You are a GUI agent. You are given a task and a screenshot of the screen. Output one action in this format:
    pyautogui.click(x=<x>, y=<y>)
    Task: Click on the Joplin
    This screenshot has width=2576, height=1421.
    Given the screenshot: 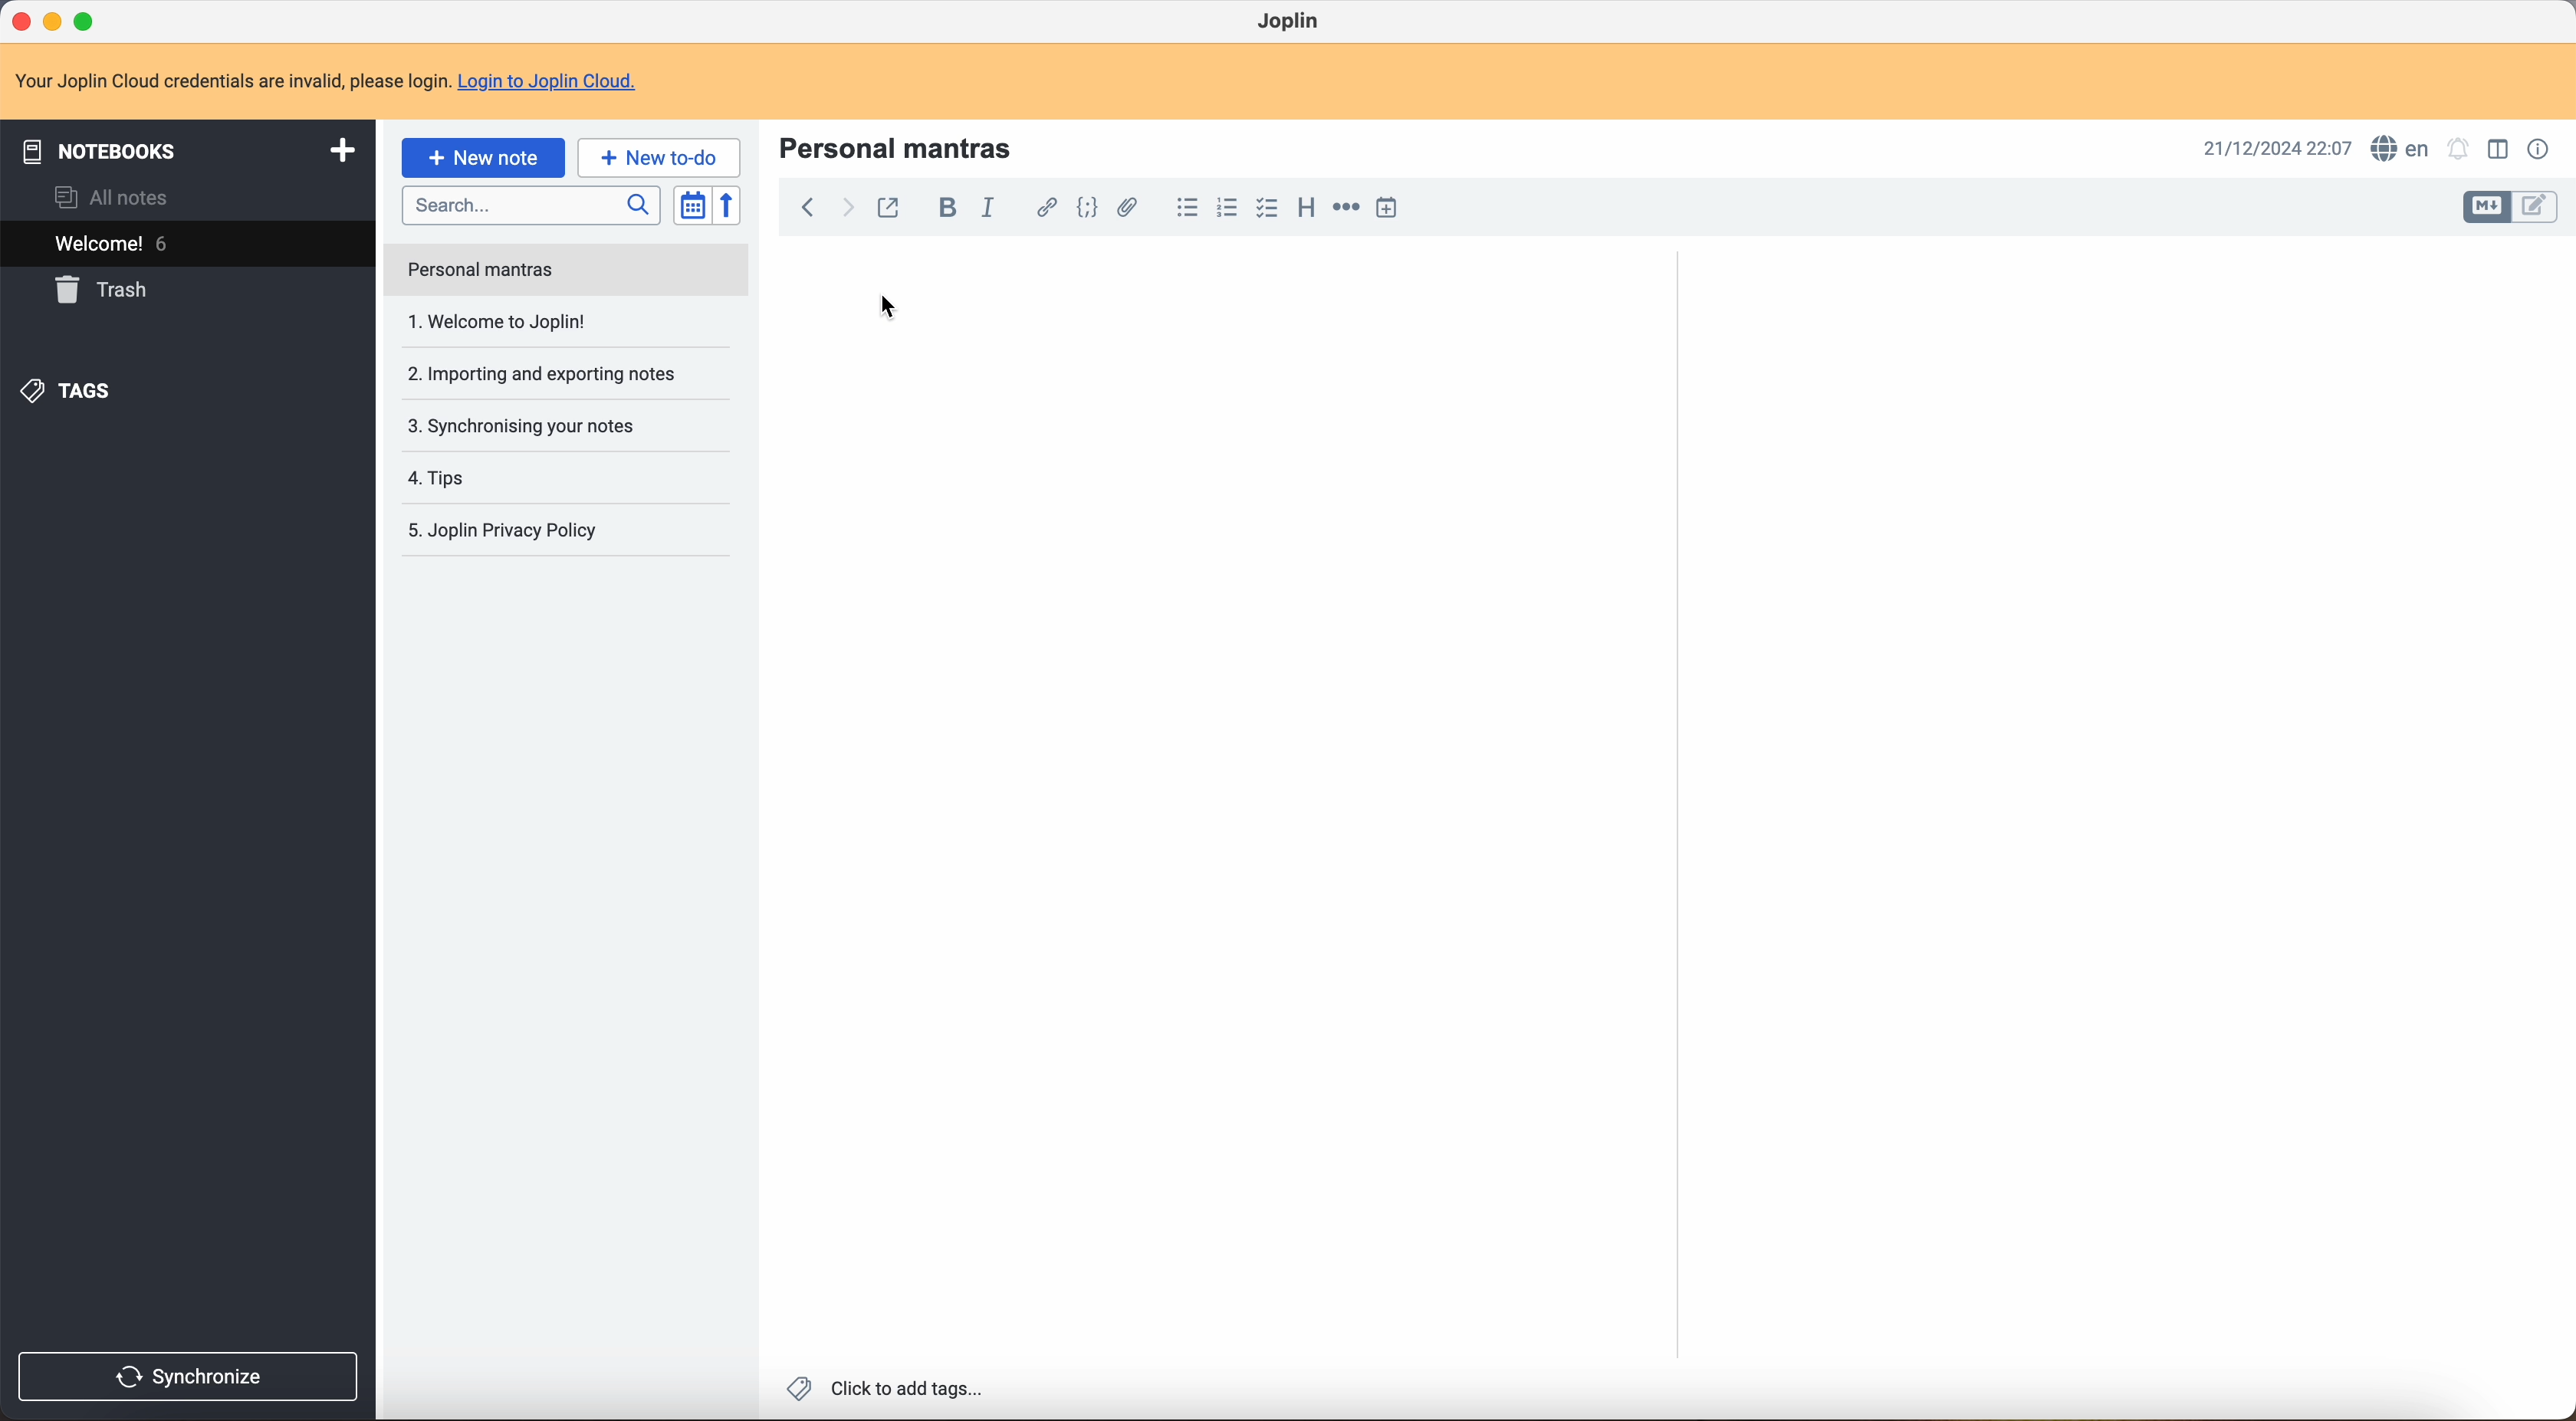 What is the action you would take?
    pyautogui.click(x=1291, y=20)
    